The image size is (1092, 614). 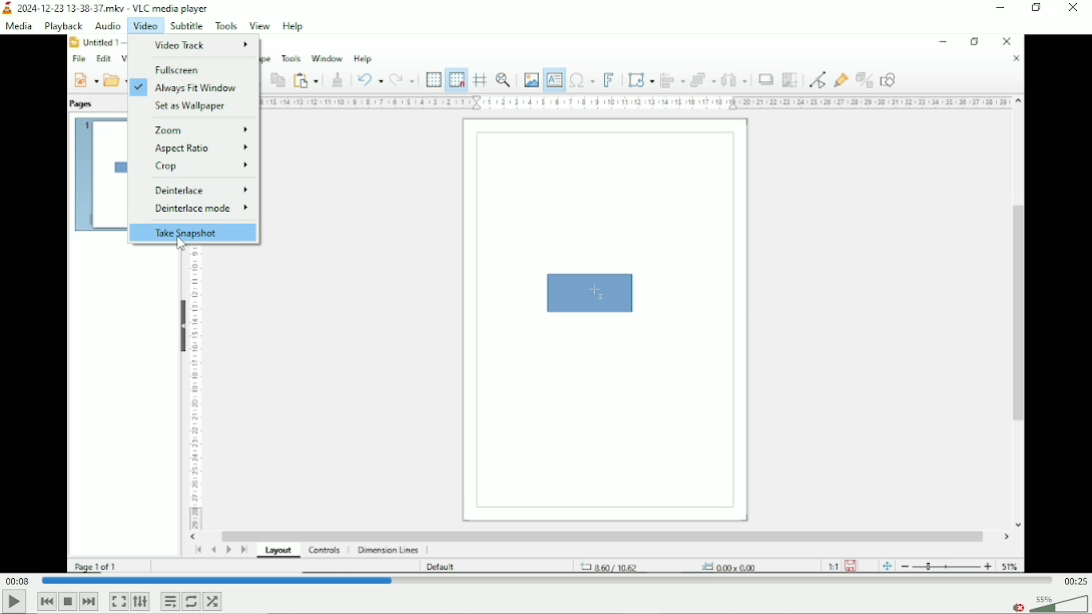 What do you see at coordinates (89, 602) in the screenshot?
I see `Next` at bounding box center [89, 602].